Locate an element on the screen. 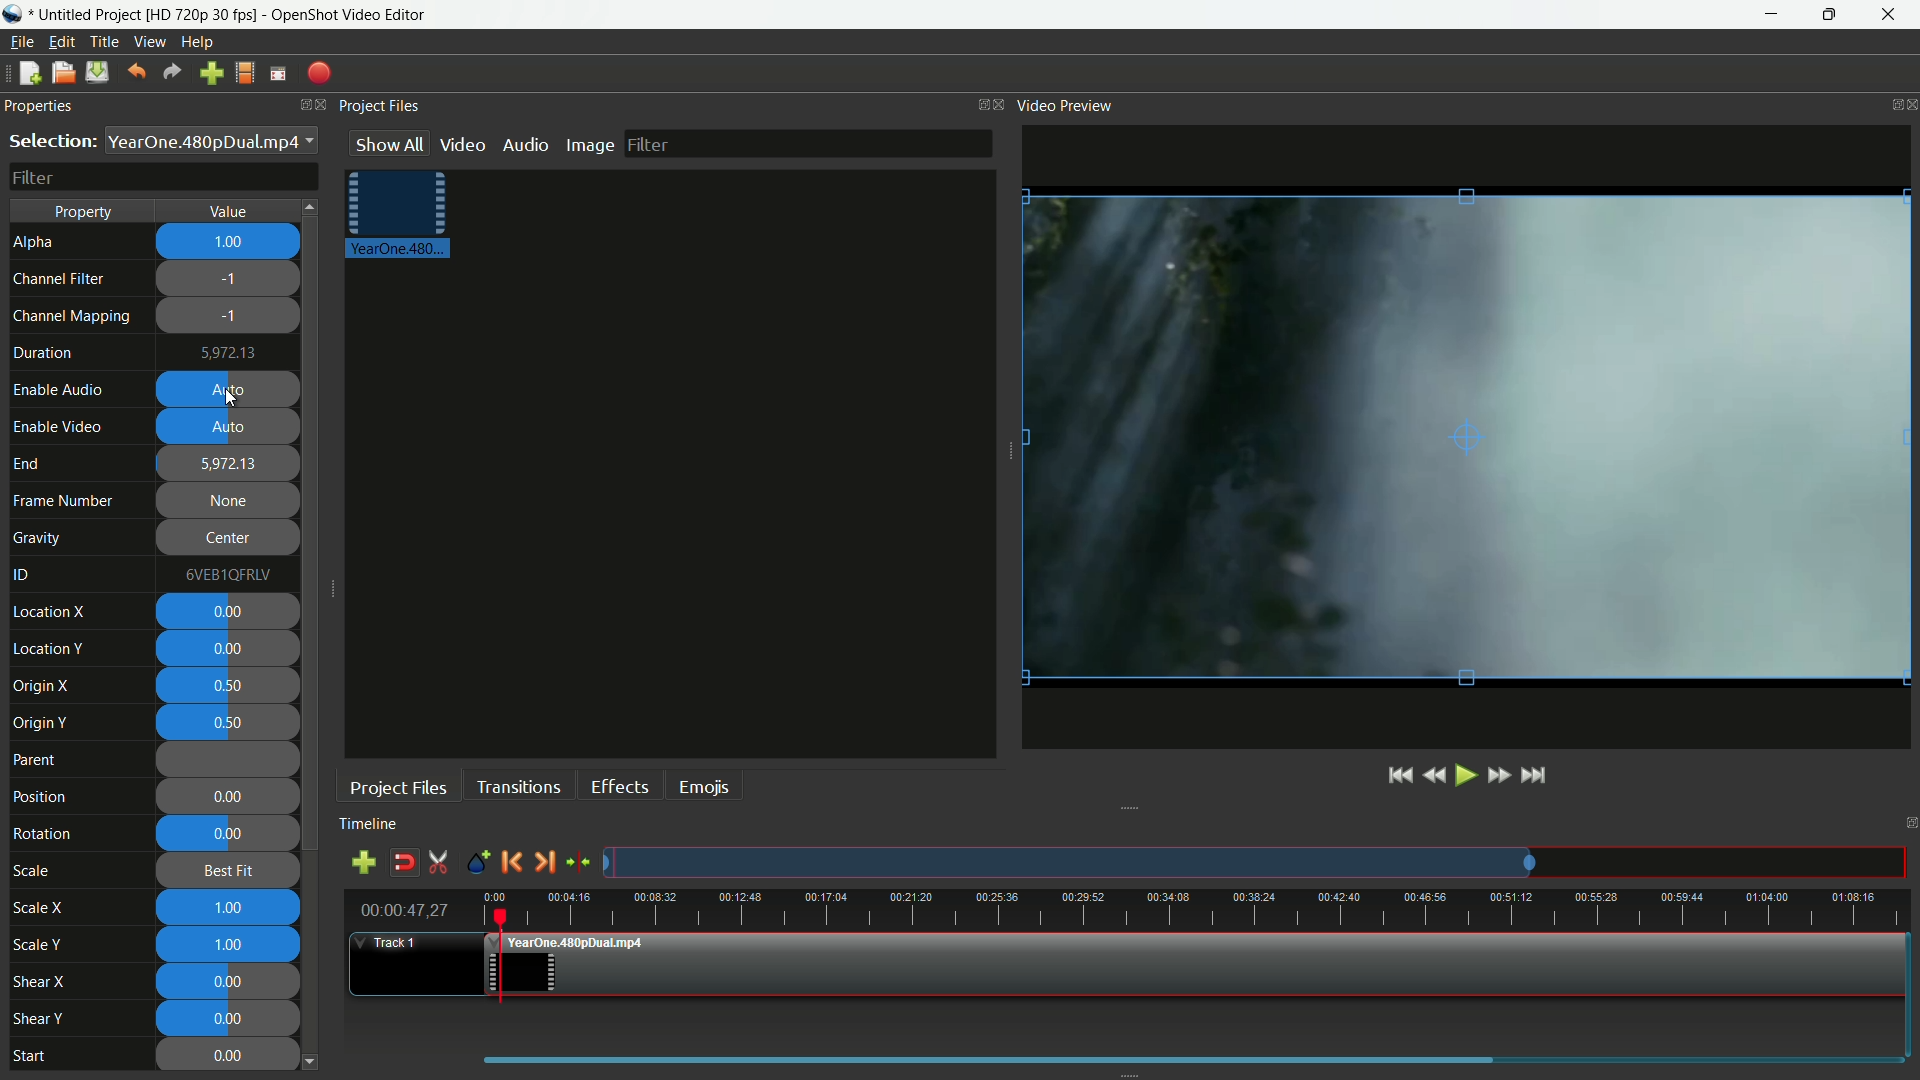 This screenshot has width=1920, height=1080. origin y is located at coordinates (41, 723).